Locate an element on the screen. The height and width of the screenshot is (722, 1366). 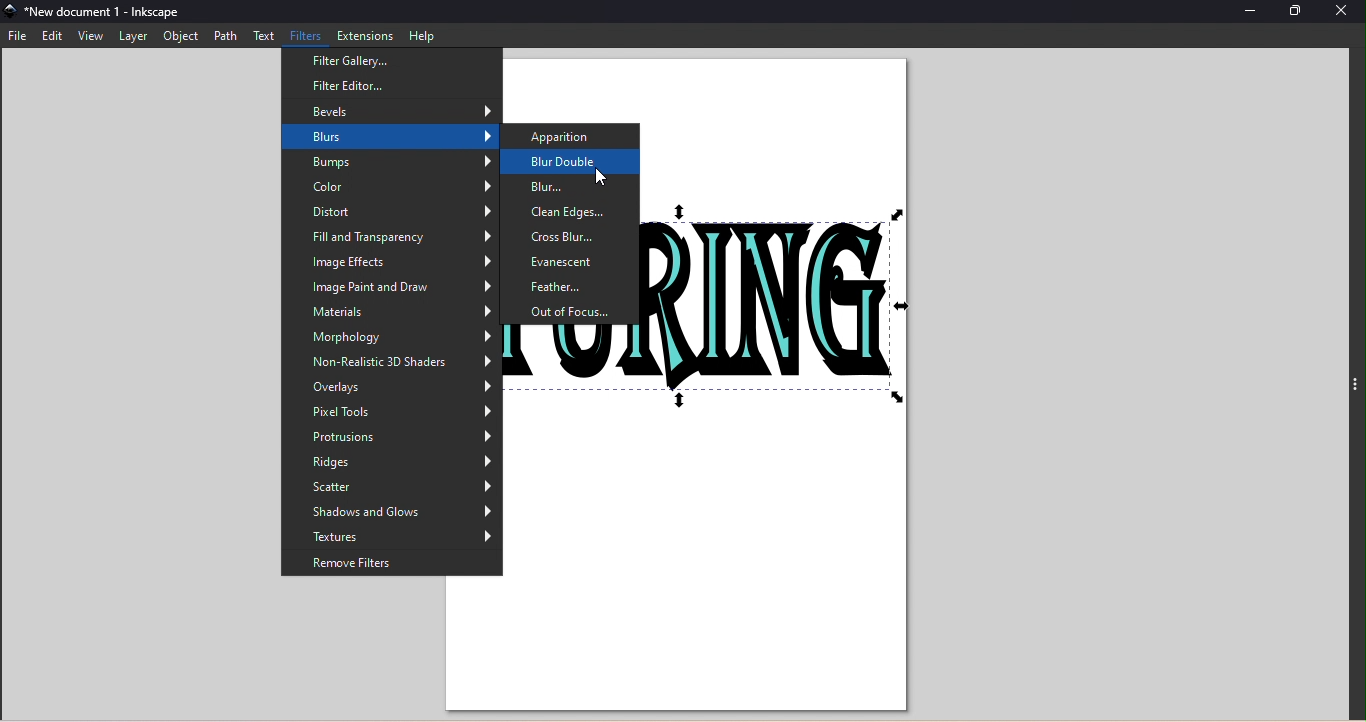
Out of focus... is located at coordinates (572, 313).